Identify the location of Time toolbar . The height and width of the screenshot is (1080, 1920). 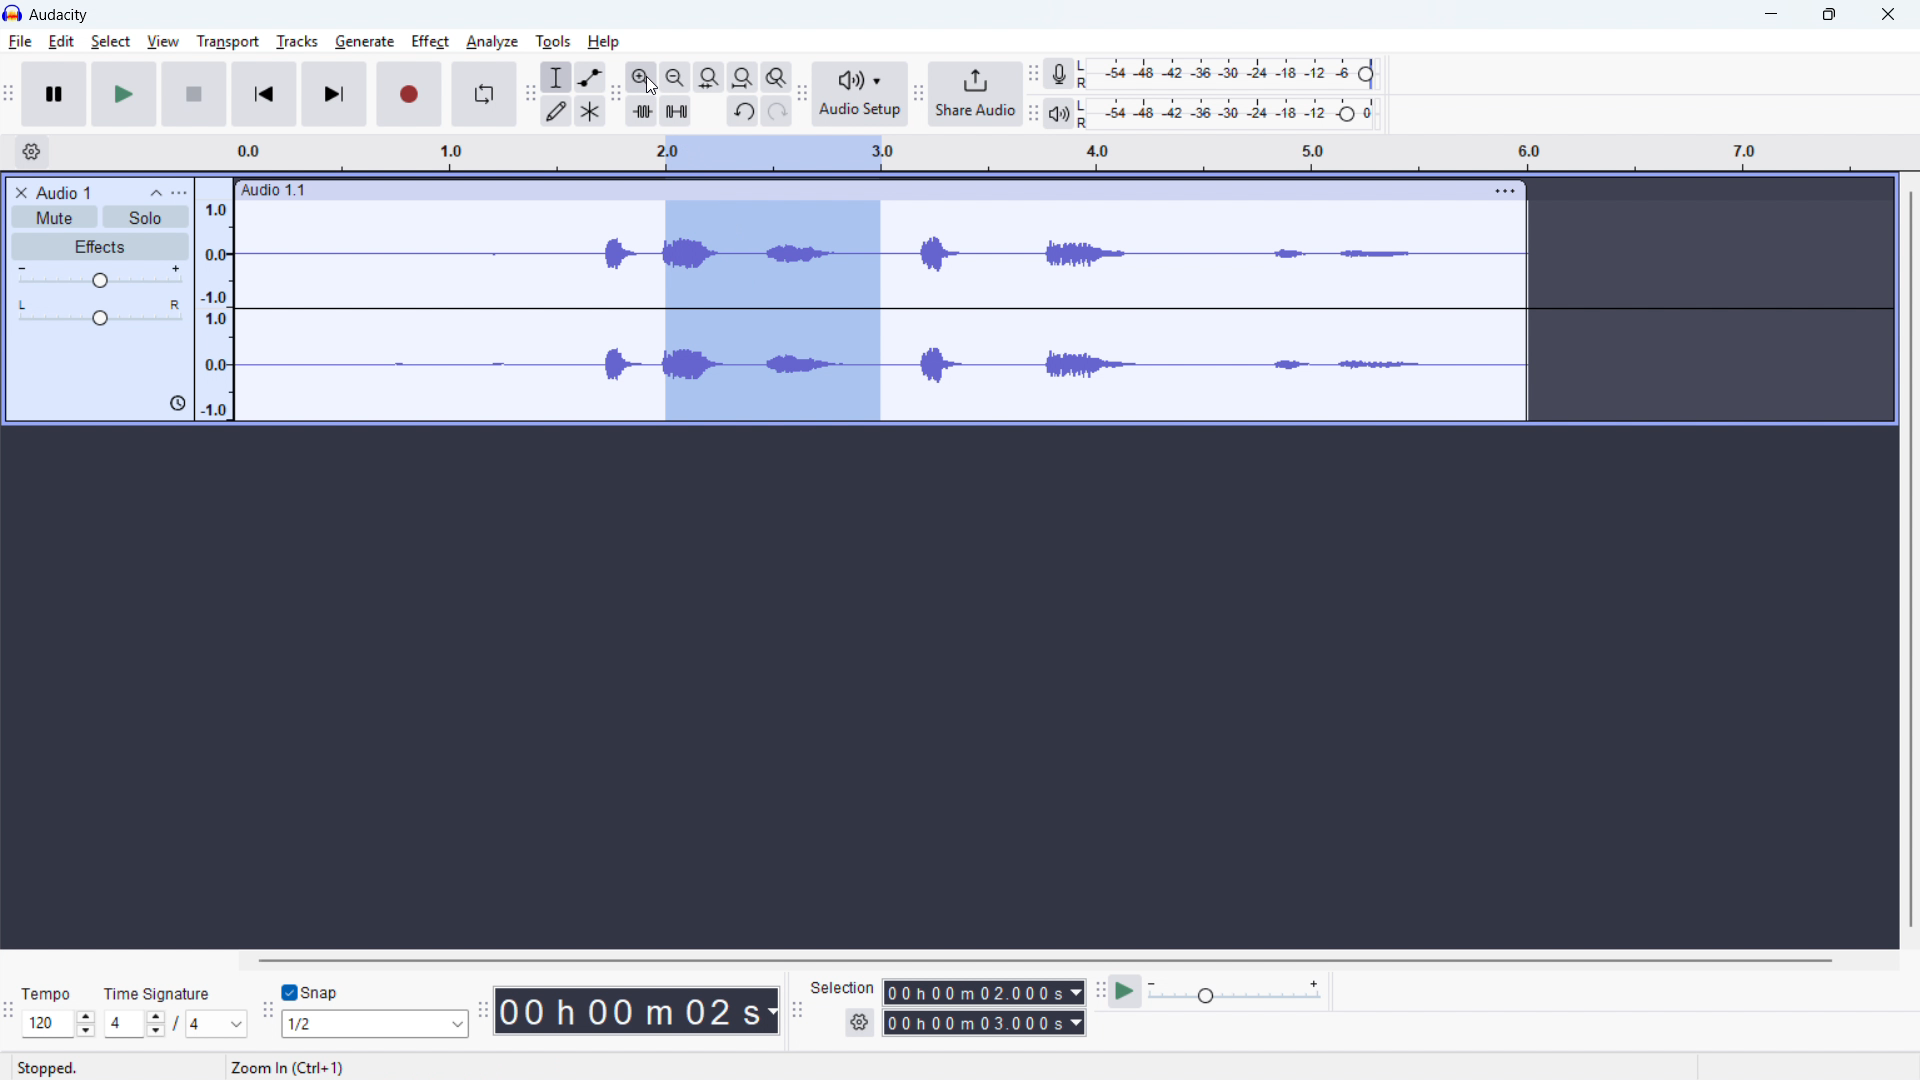
(482, 1014).